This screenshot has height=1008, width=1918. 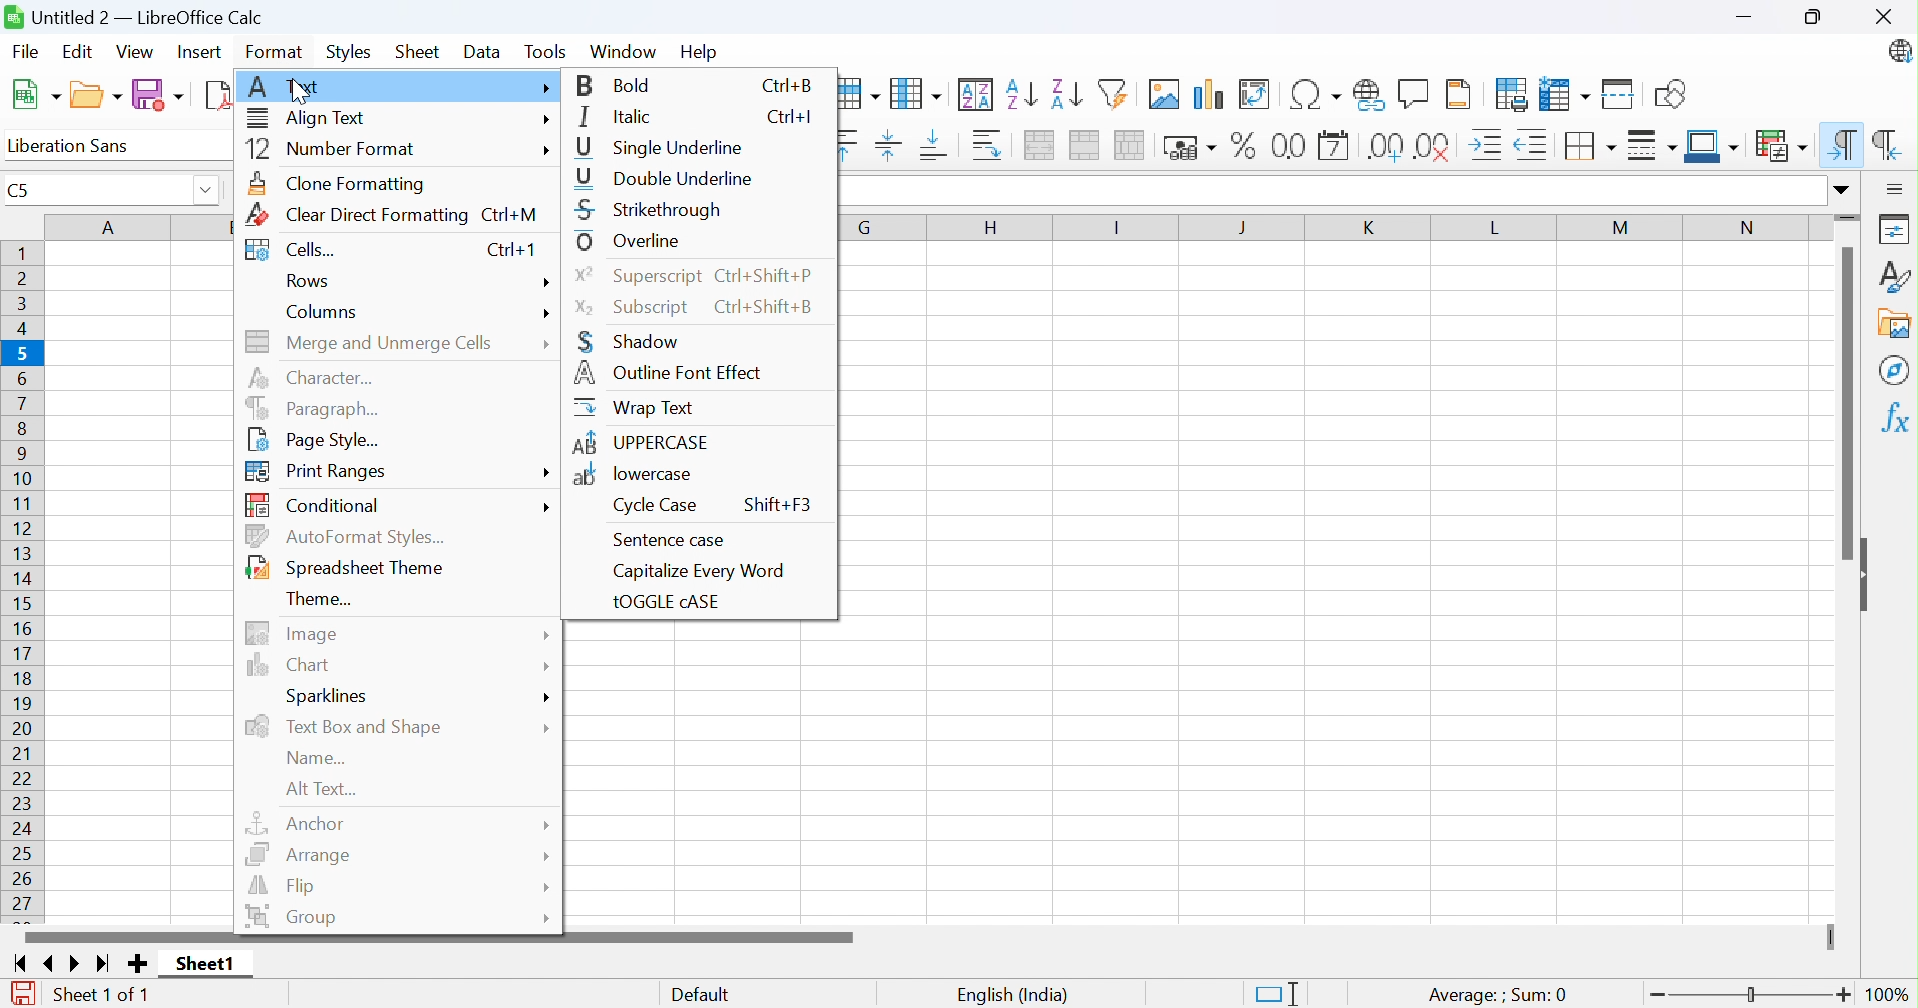 I want to click on LibreOffice update available, so click(x=1901, y=53).